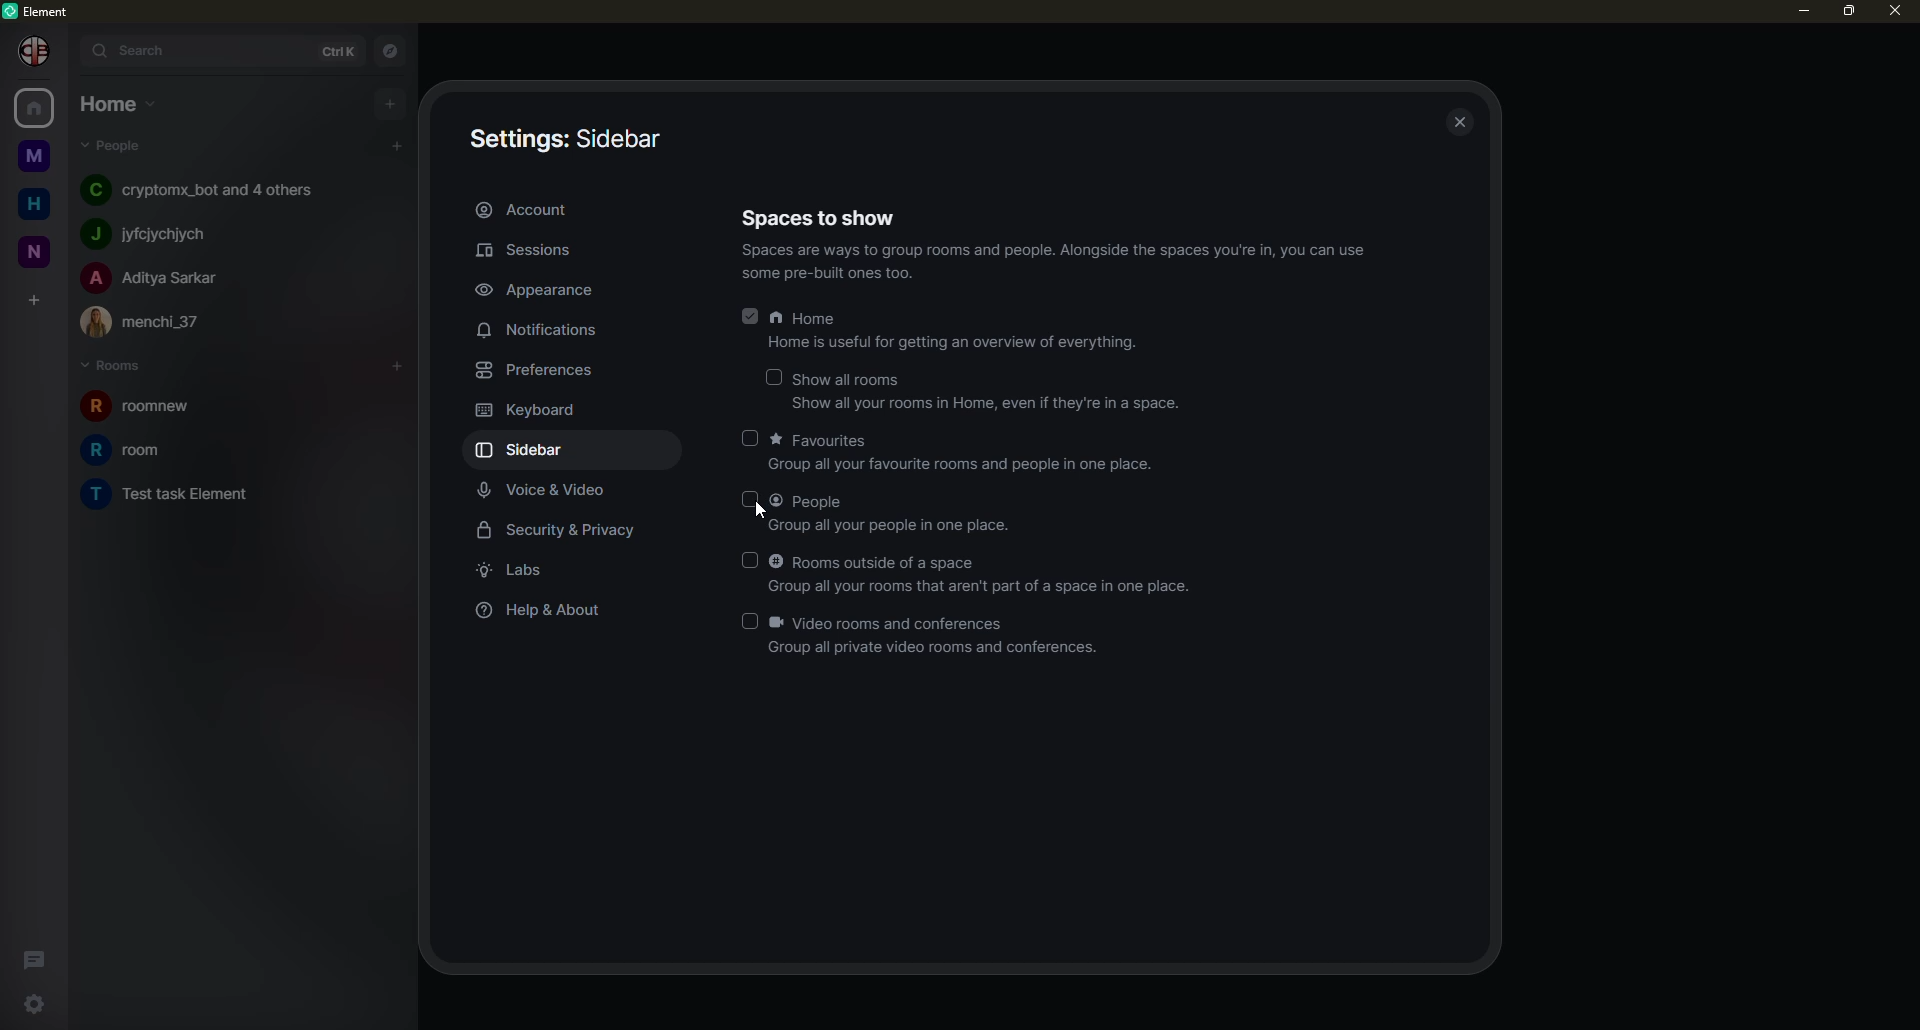  What do you see at coordinates (118, 366) in the screenshot?
I see `rooms` at bounding box center [118, 366].